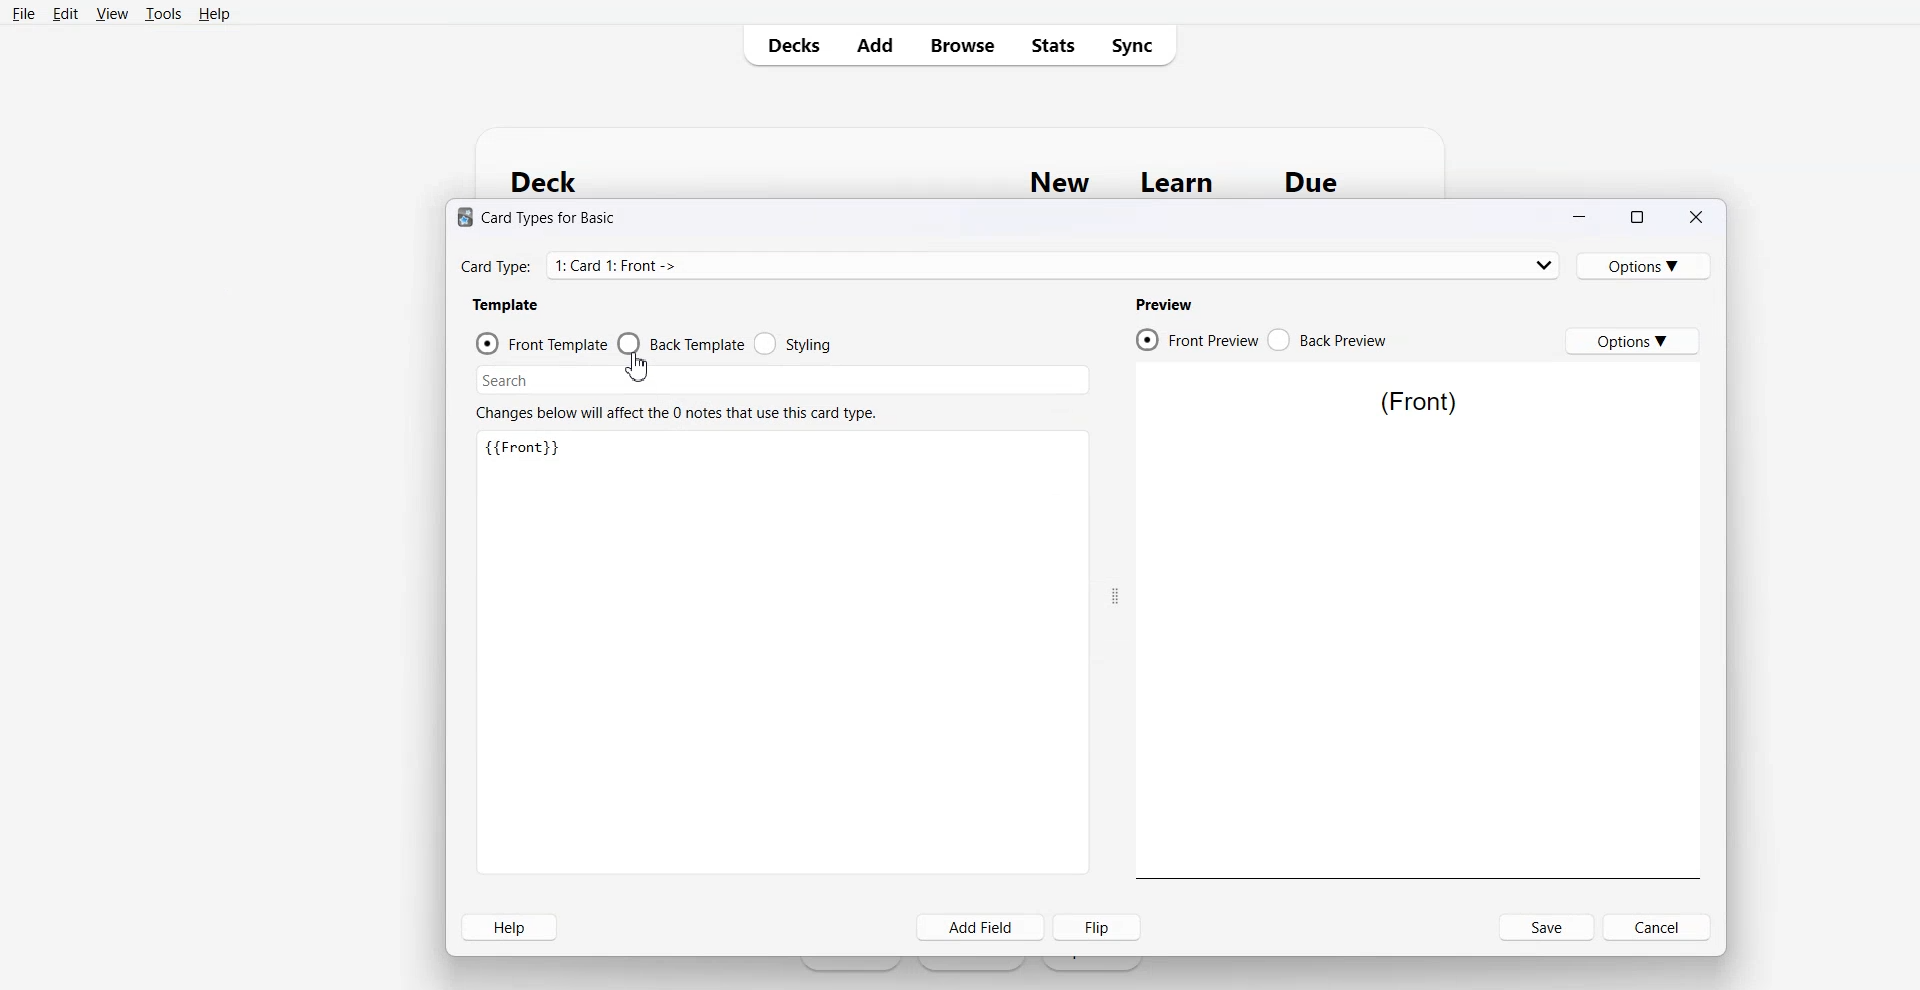 The image size is (1920, 990). Describe the element at coordinates (644, 366) in the screenshot. I see `cursor` at that location.